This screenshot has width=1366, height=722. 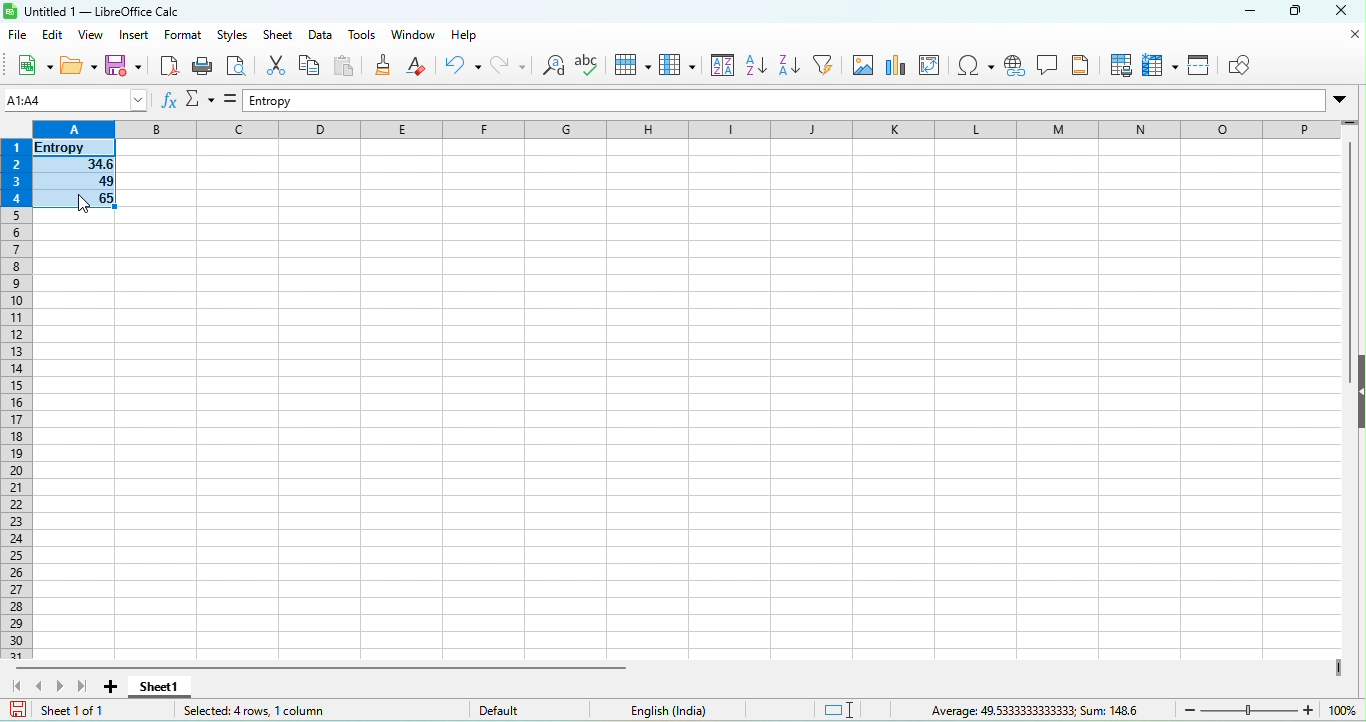 What do you see at coordinates (1344, 100) in the screenshot?
I see `Drop-down ` at bounding box center [1344, 100].